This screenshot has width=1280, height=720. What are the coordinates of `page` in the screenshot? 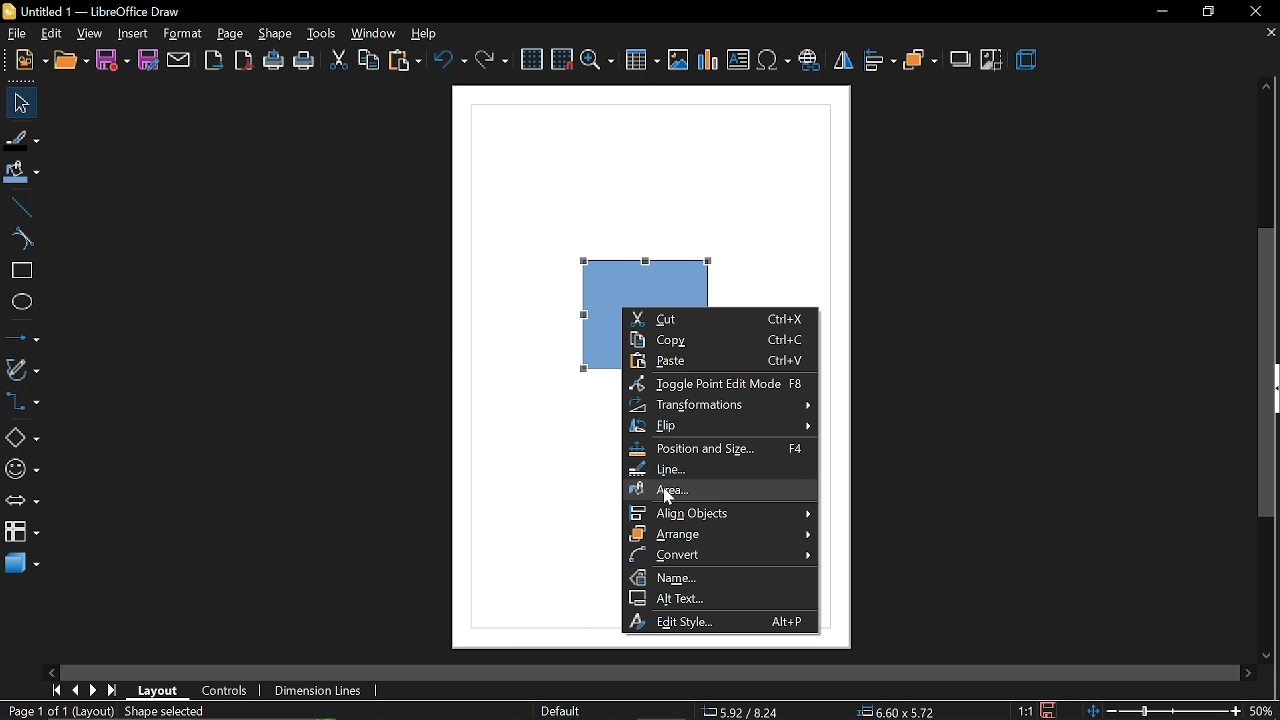 It's located at (232, 35).